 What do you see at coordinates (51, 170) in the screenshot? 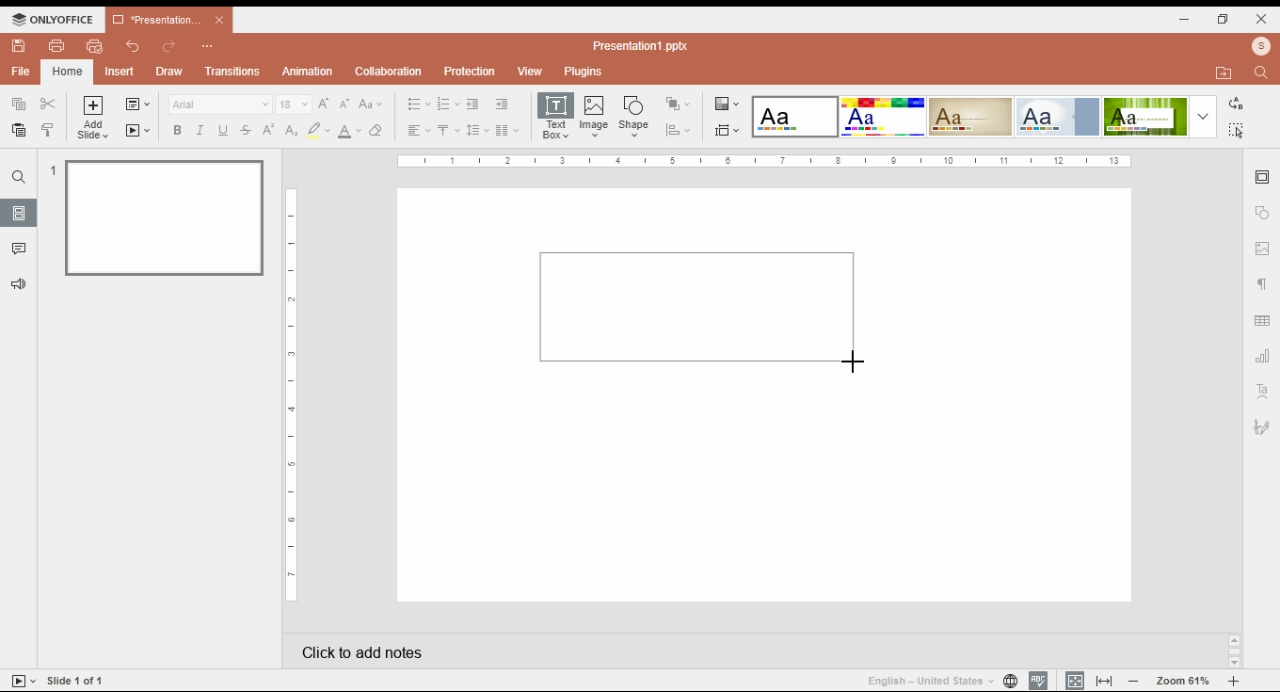
I see `1` at bounding box center [51, 170].